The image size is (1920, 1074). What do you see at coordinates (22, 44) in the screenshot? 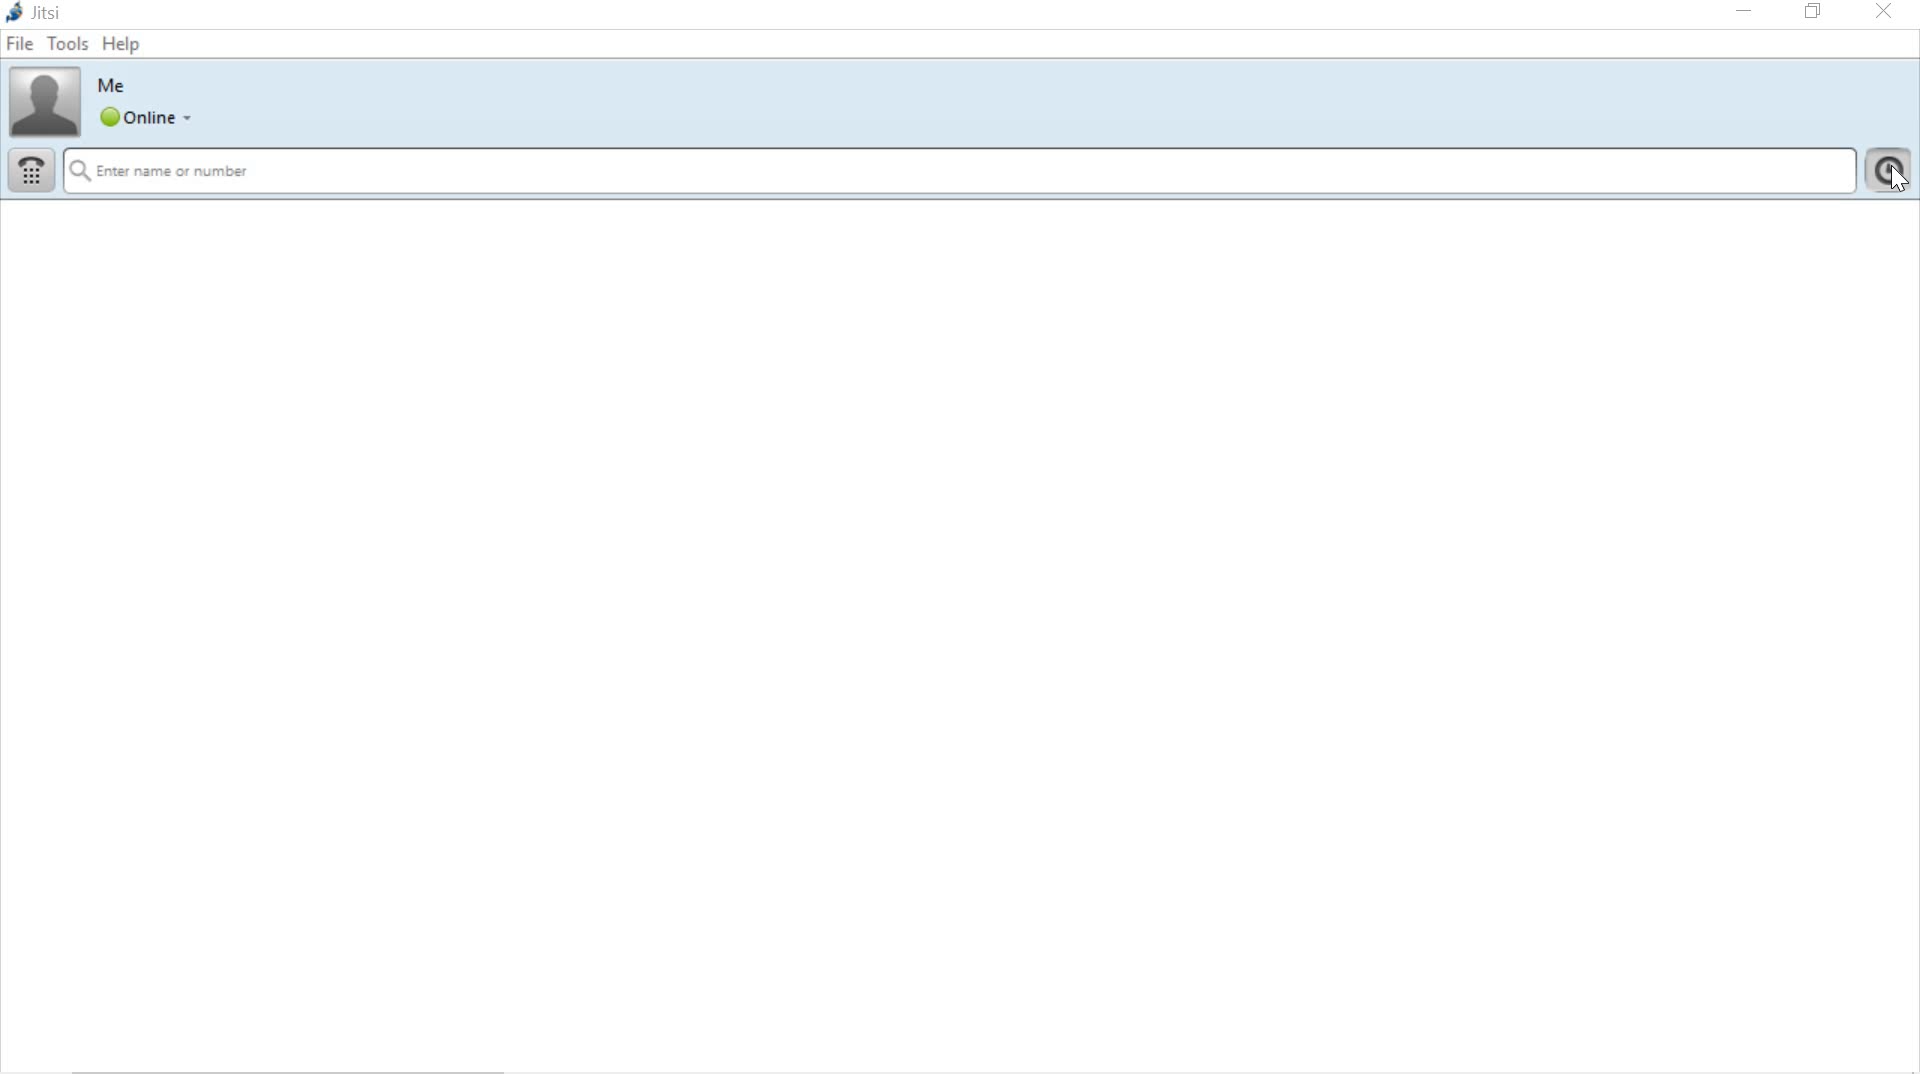
I see `file` at bounding box center [22, 44].